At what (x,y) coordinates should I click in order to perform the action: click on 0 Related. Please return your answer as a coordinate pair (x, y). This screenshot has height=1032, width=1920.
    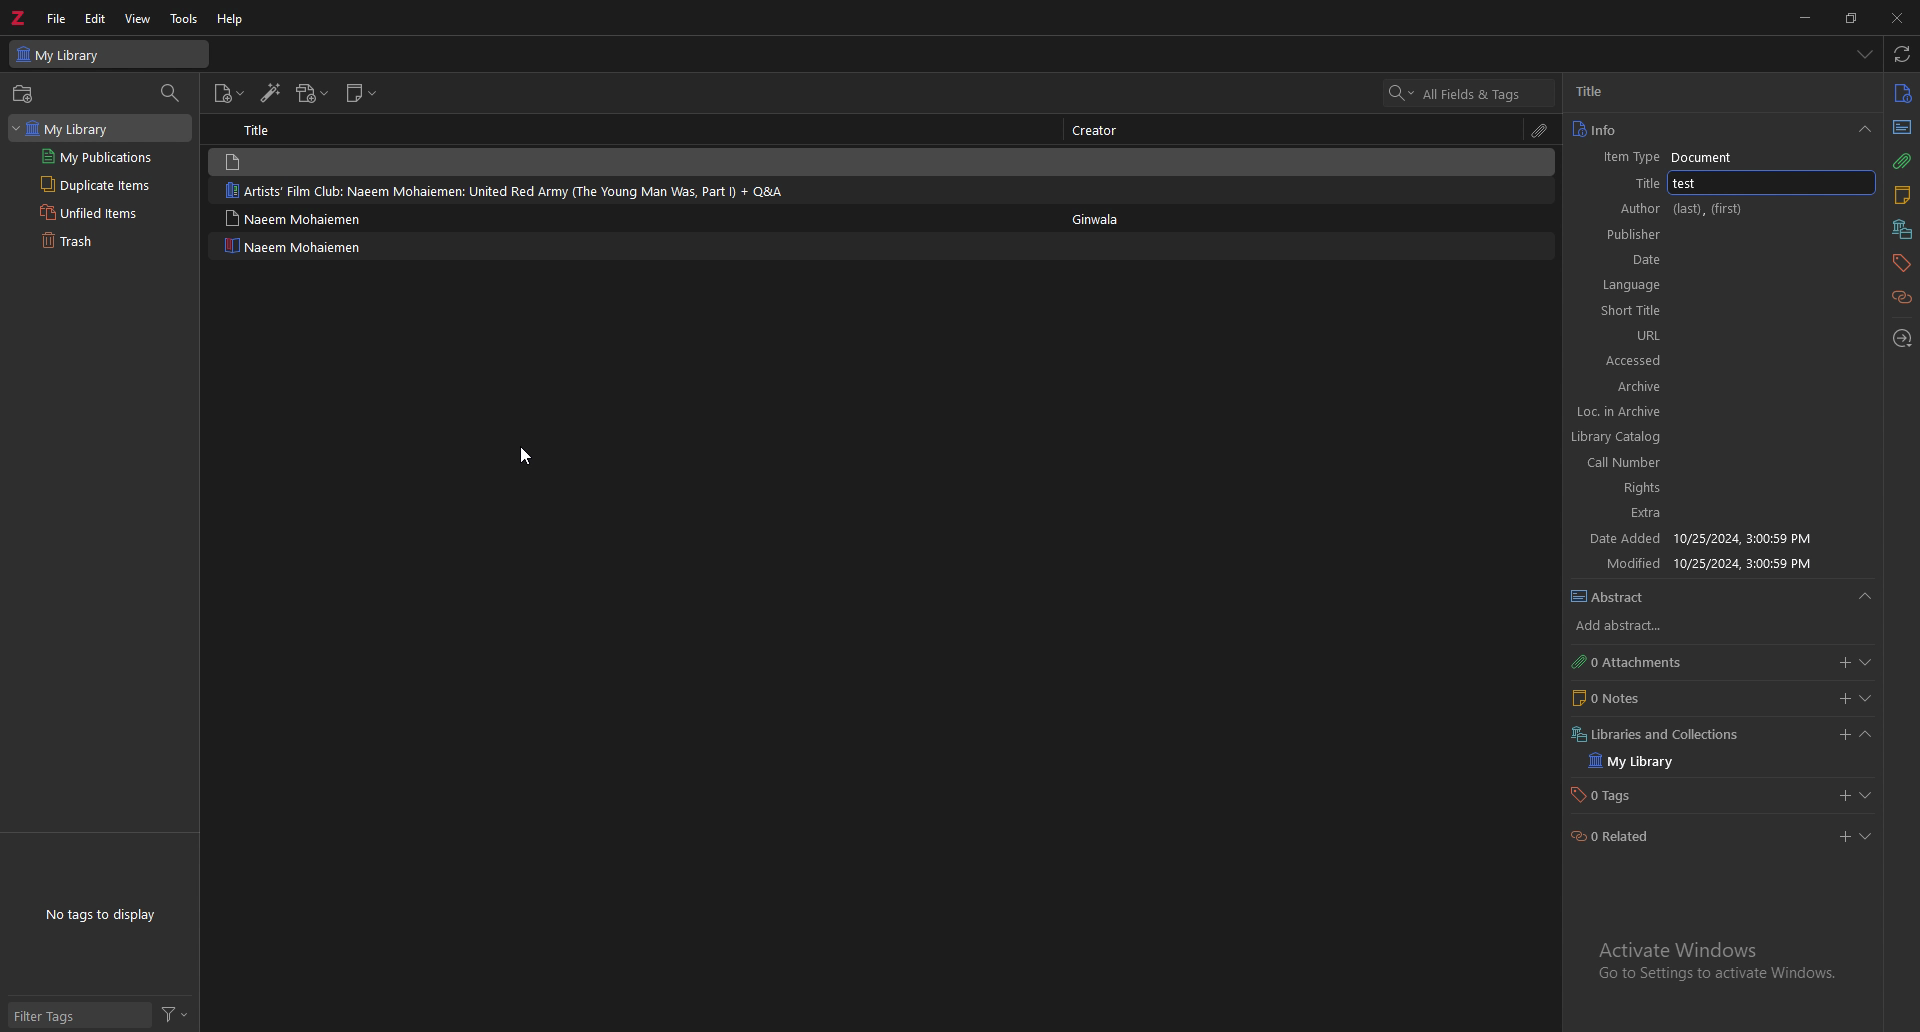
    Looking at the image, I should click on (1614, 833).